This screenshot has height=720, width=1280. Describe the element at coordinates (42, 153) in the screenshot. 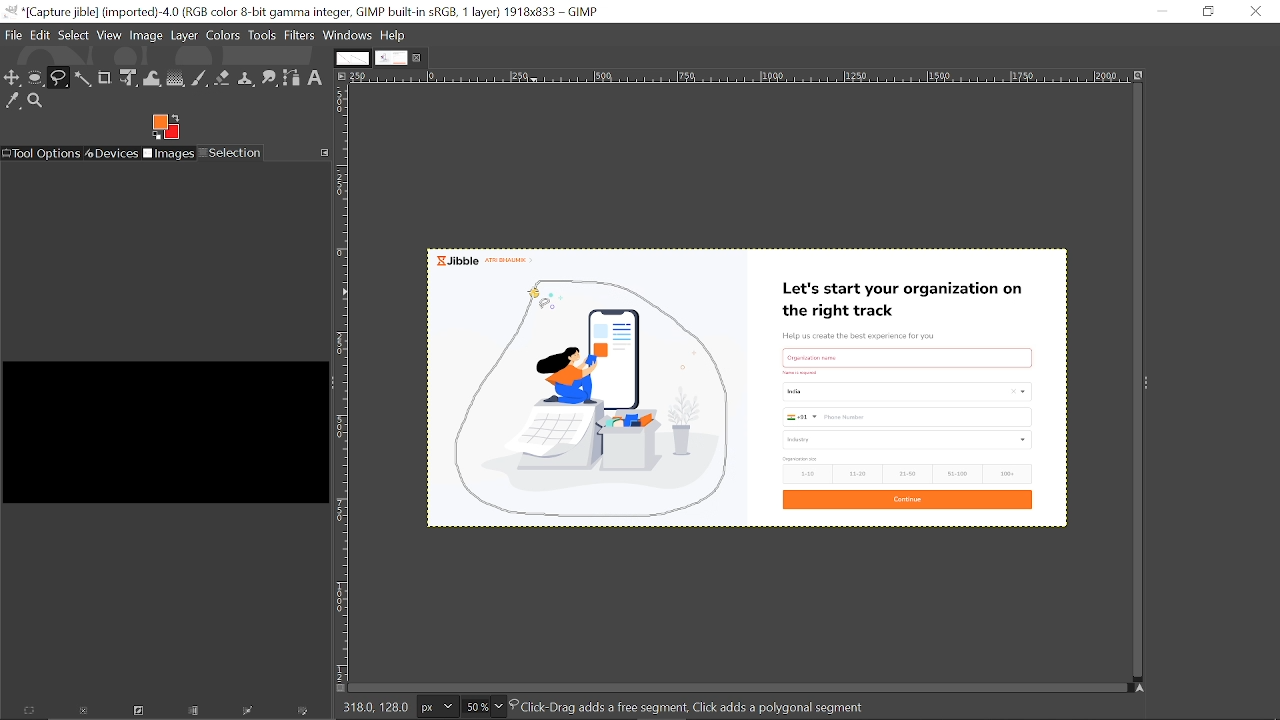

I see `Tool options` at that location.